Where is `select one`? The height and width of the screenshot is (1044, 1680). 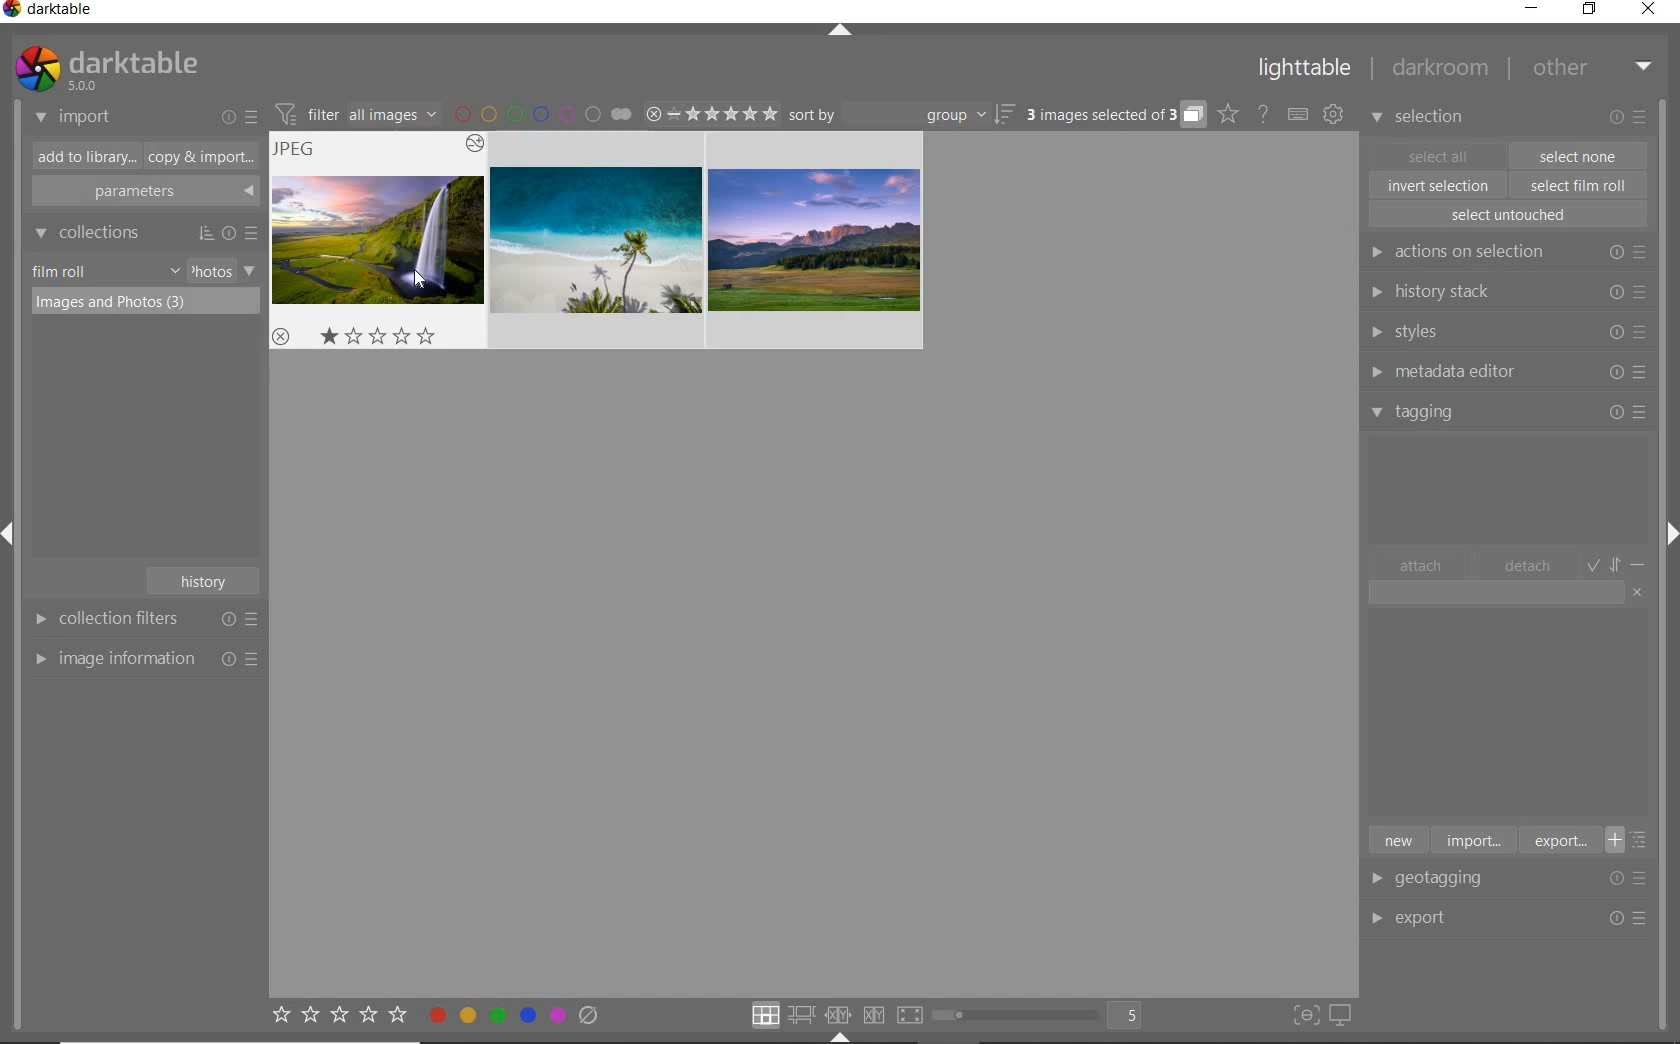
select one is located at coordinates (1578, 155).